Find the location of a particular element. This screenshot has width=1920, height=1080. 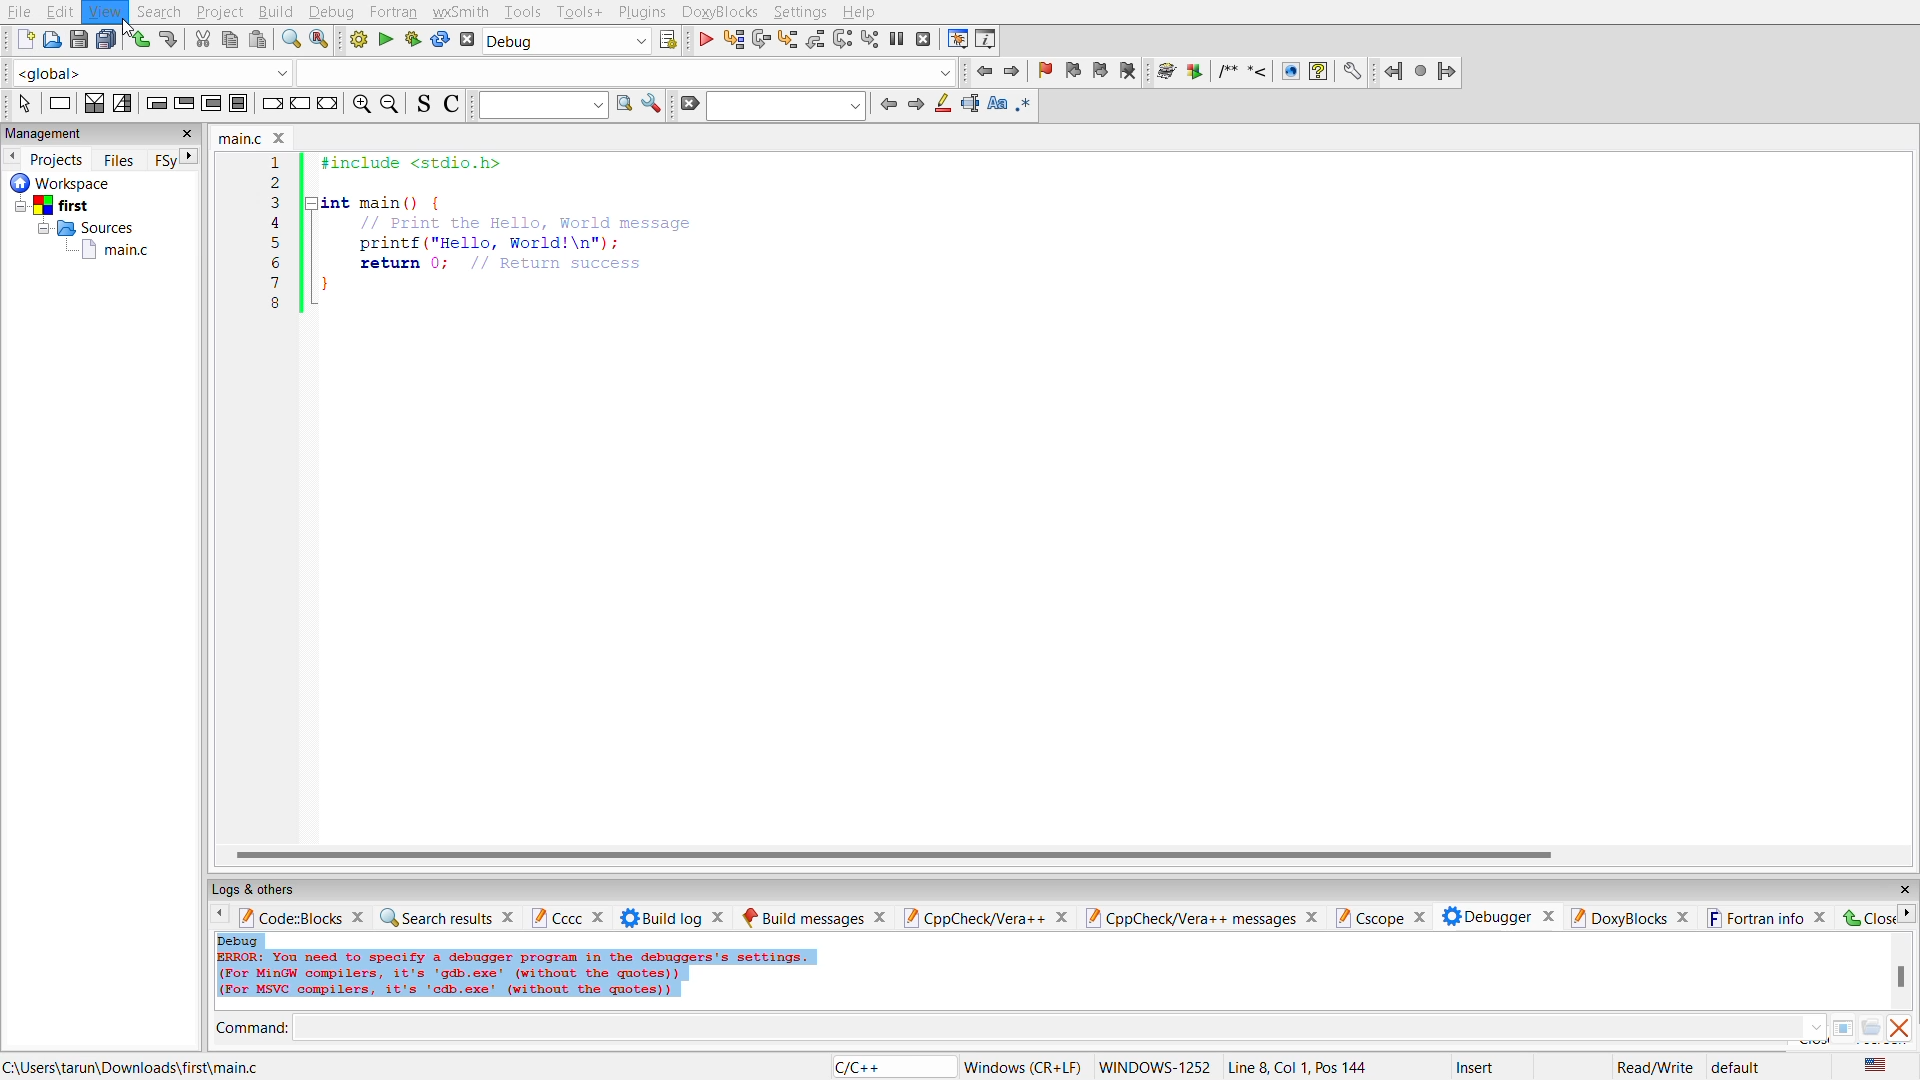

language is located at coordinates (886, 1067).